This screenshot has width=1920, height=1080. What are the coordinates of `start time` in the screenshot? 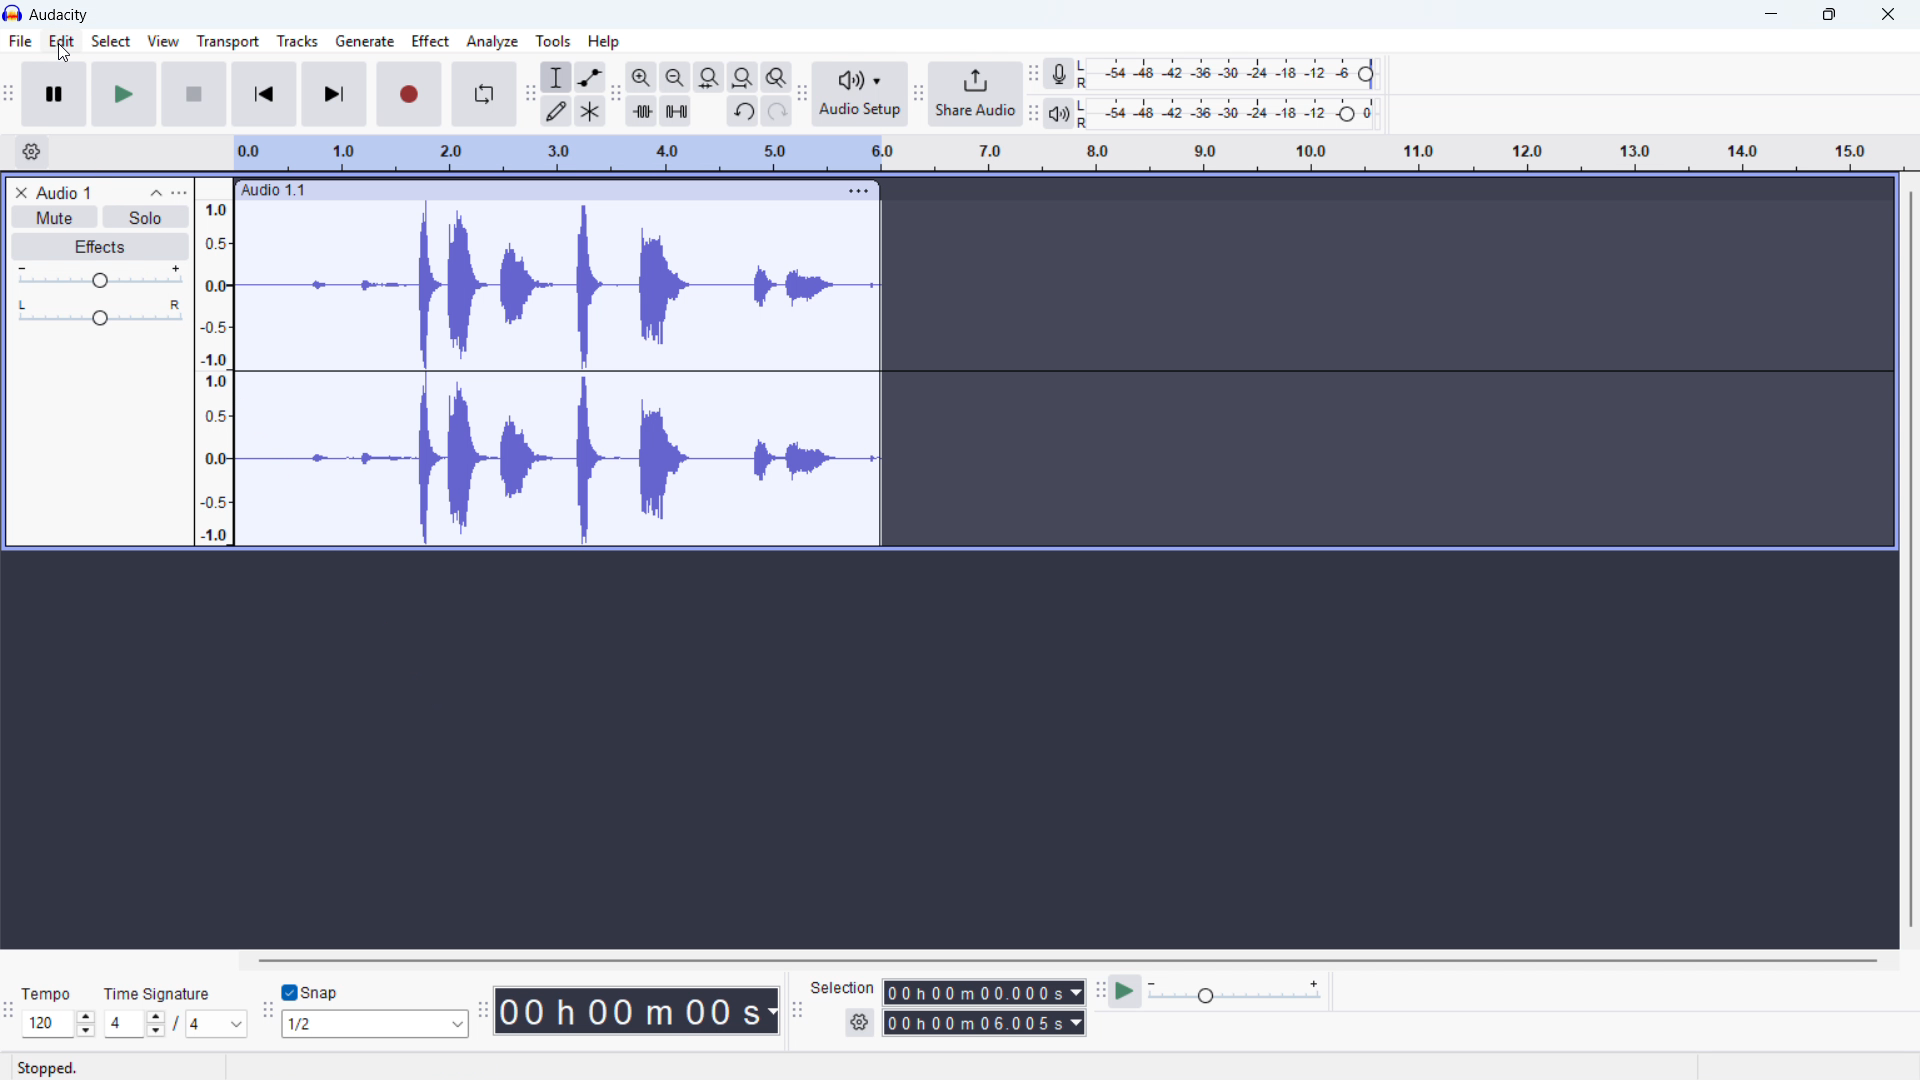 It's located at (983, 991).